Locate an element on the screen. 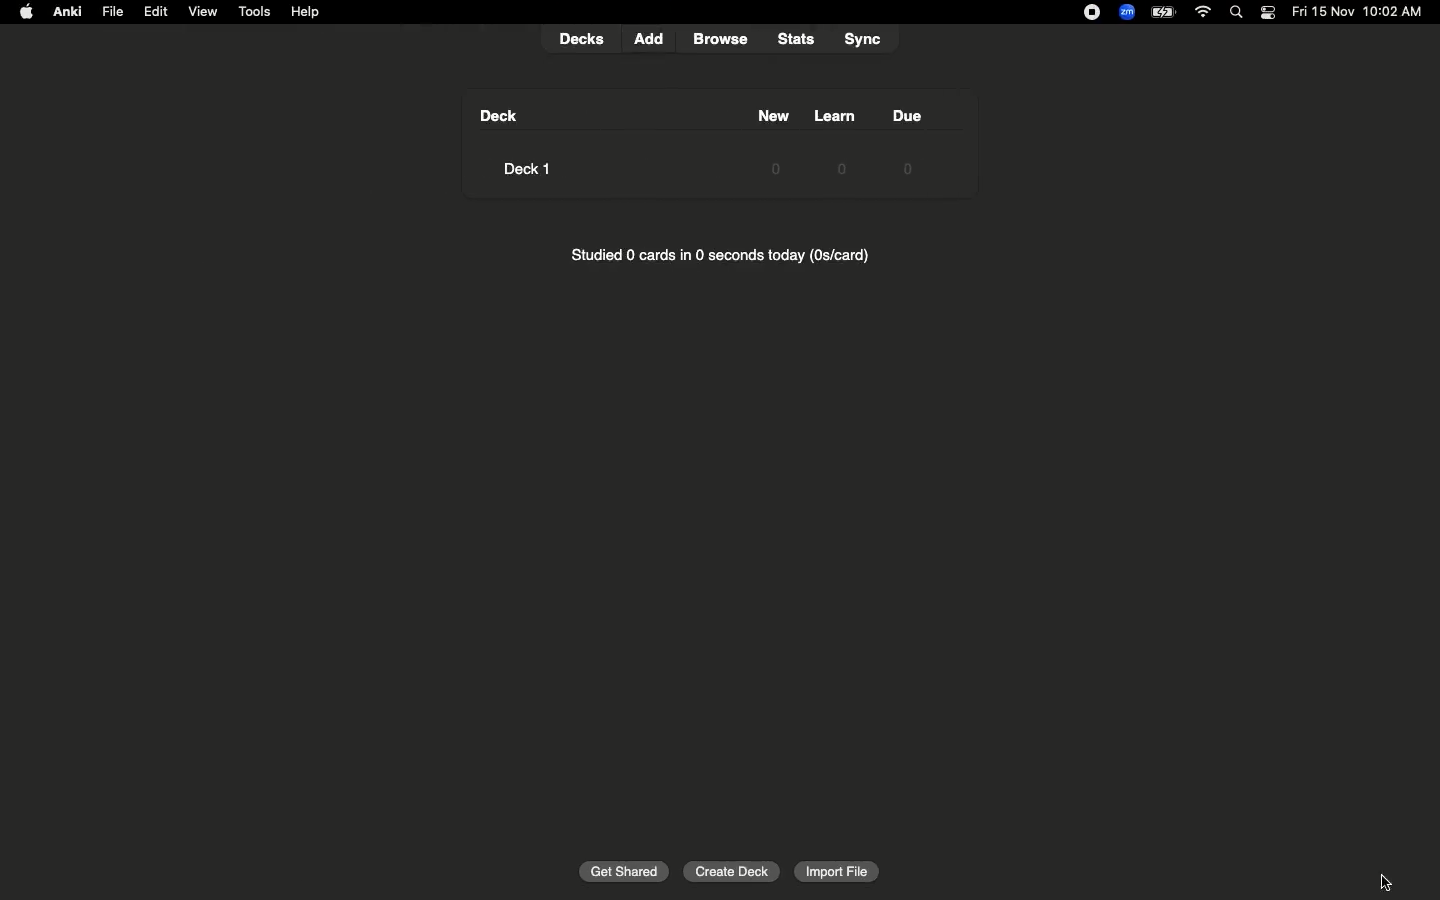  Deck is located at coordinates (498, 116).